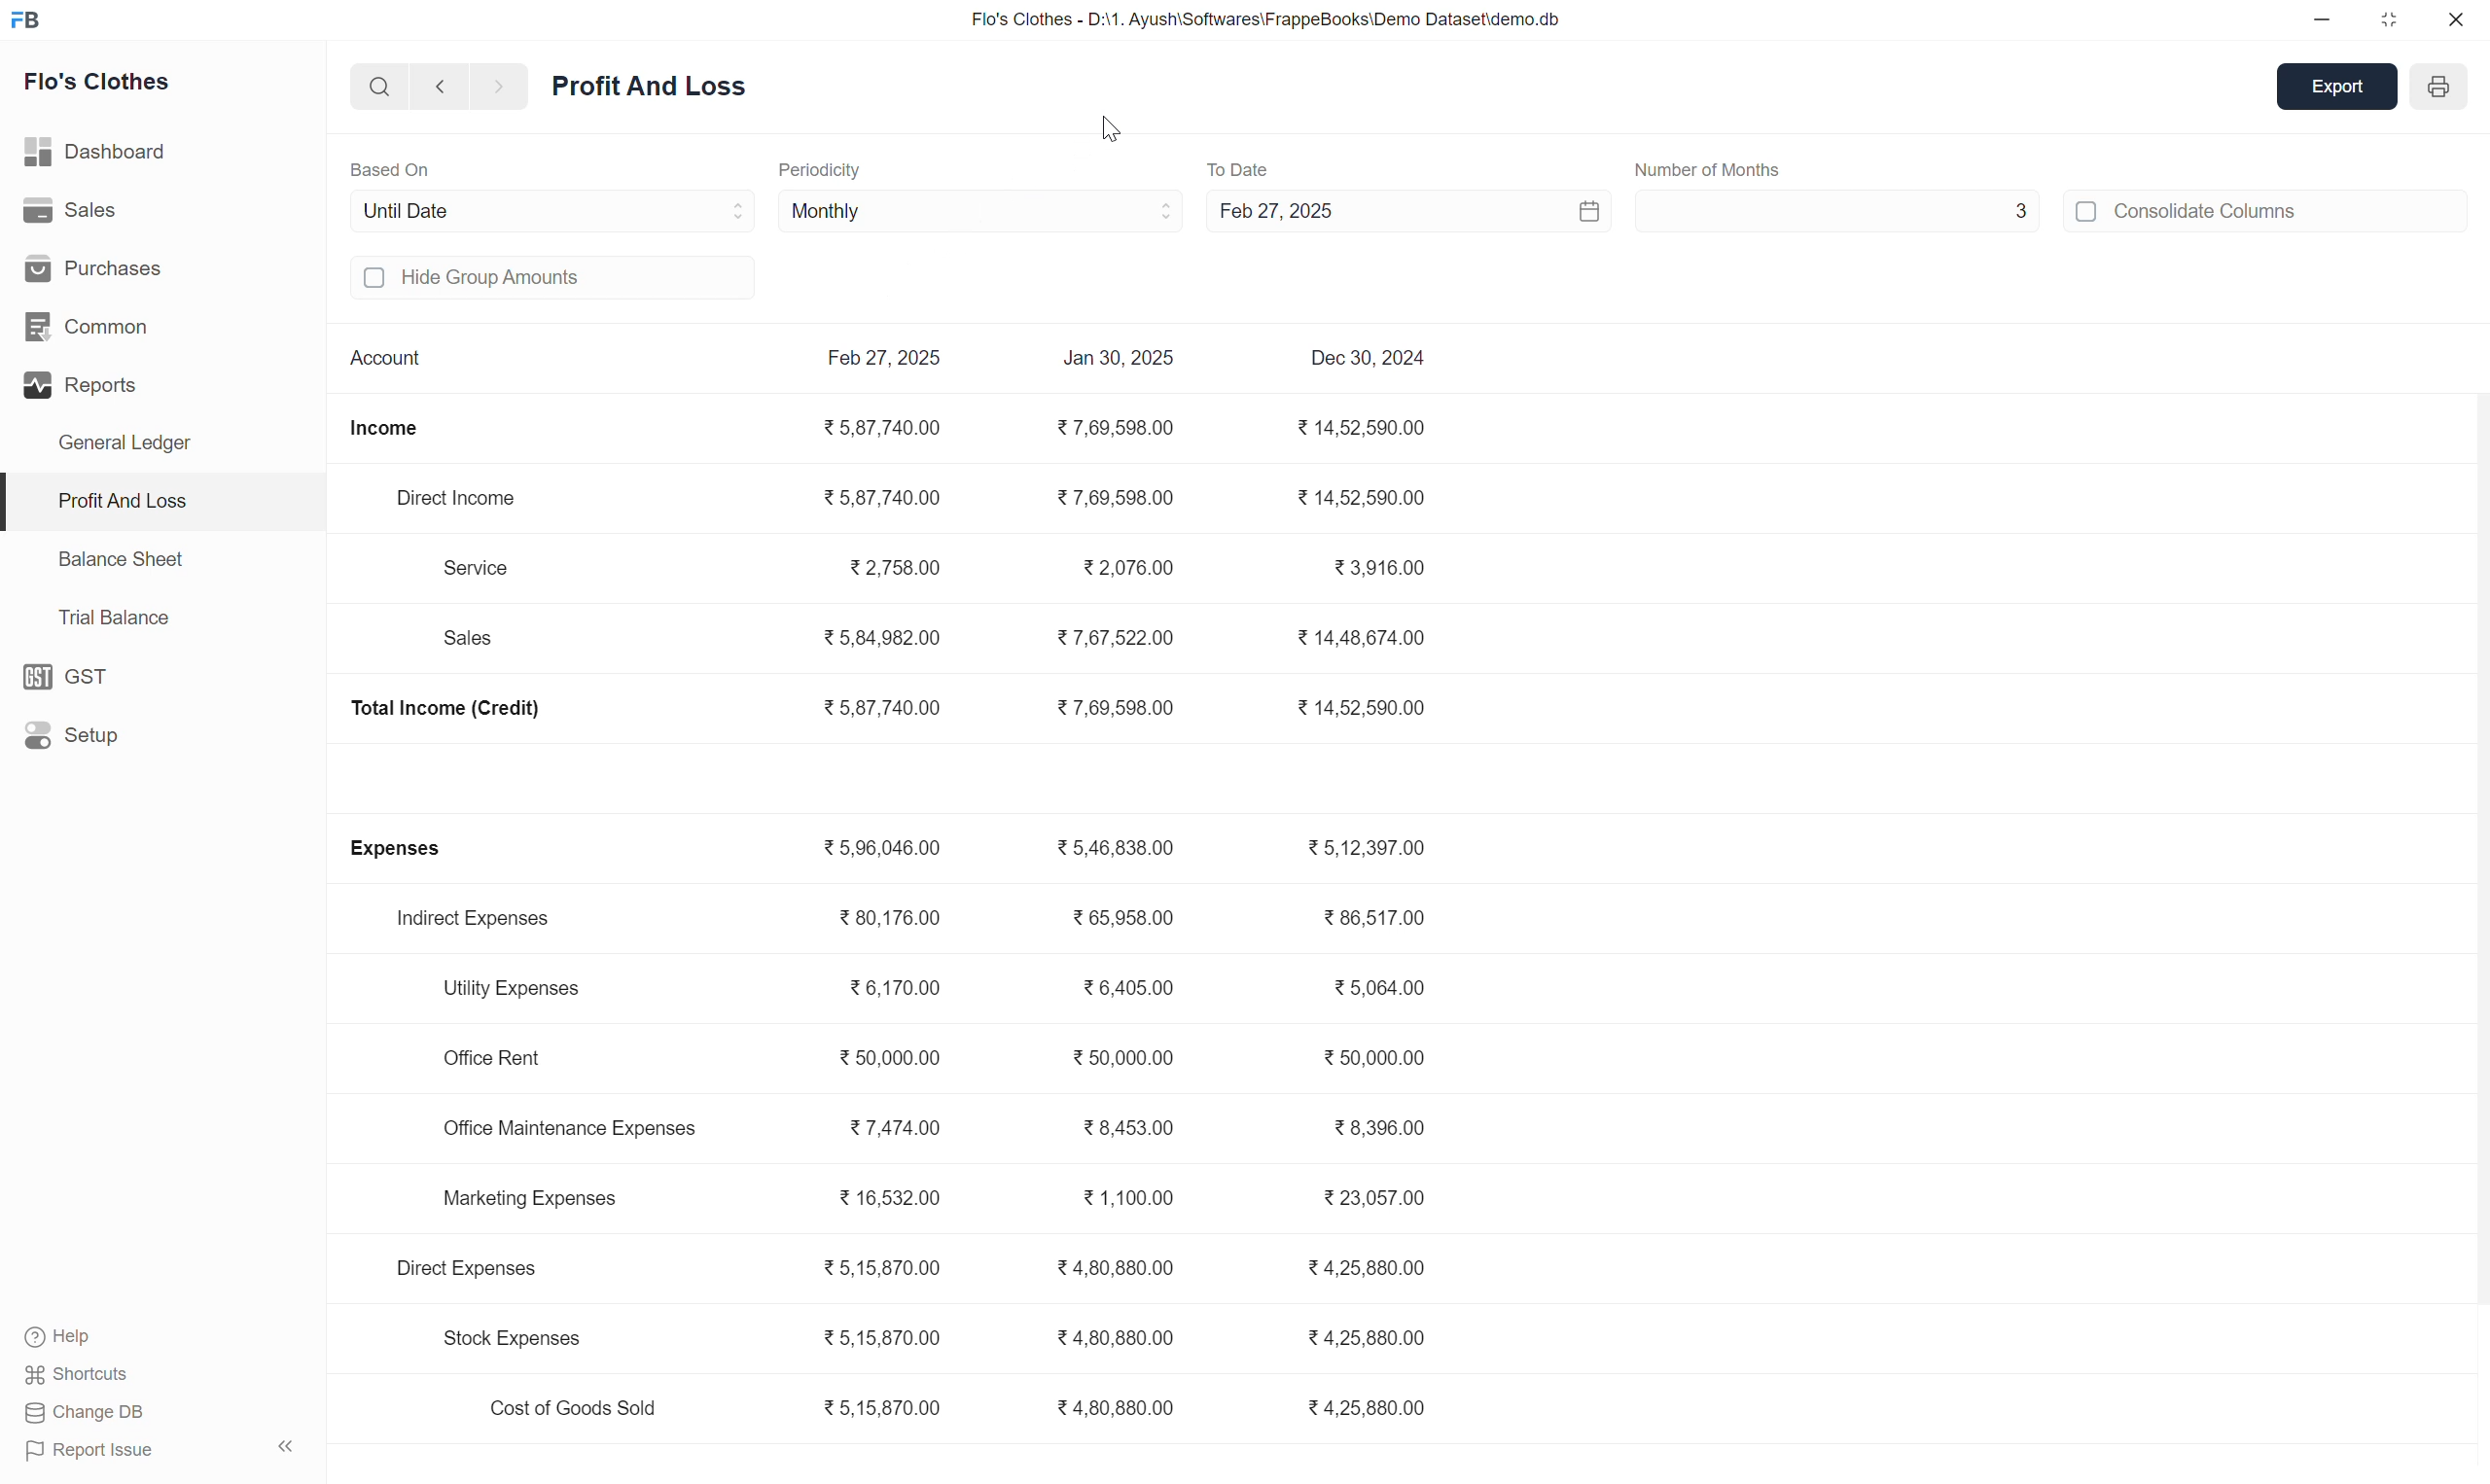  I want to click on "Based On" dropdown, so click(647, 213).